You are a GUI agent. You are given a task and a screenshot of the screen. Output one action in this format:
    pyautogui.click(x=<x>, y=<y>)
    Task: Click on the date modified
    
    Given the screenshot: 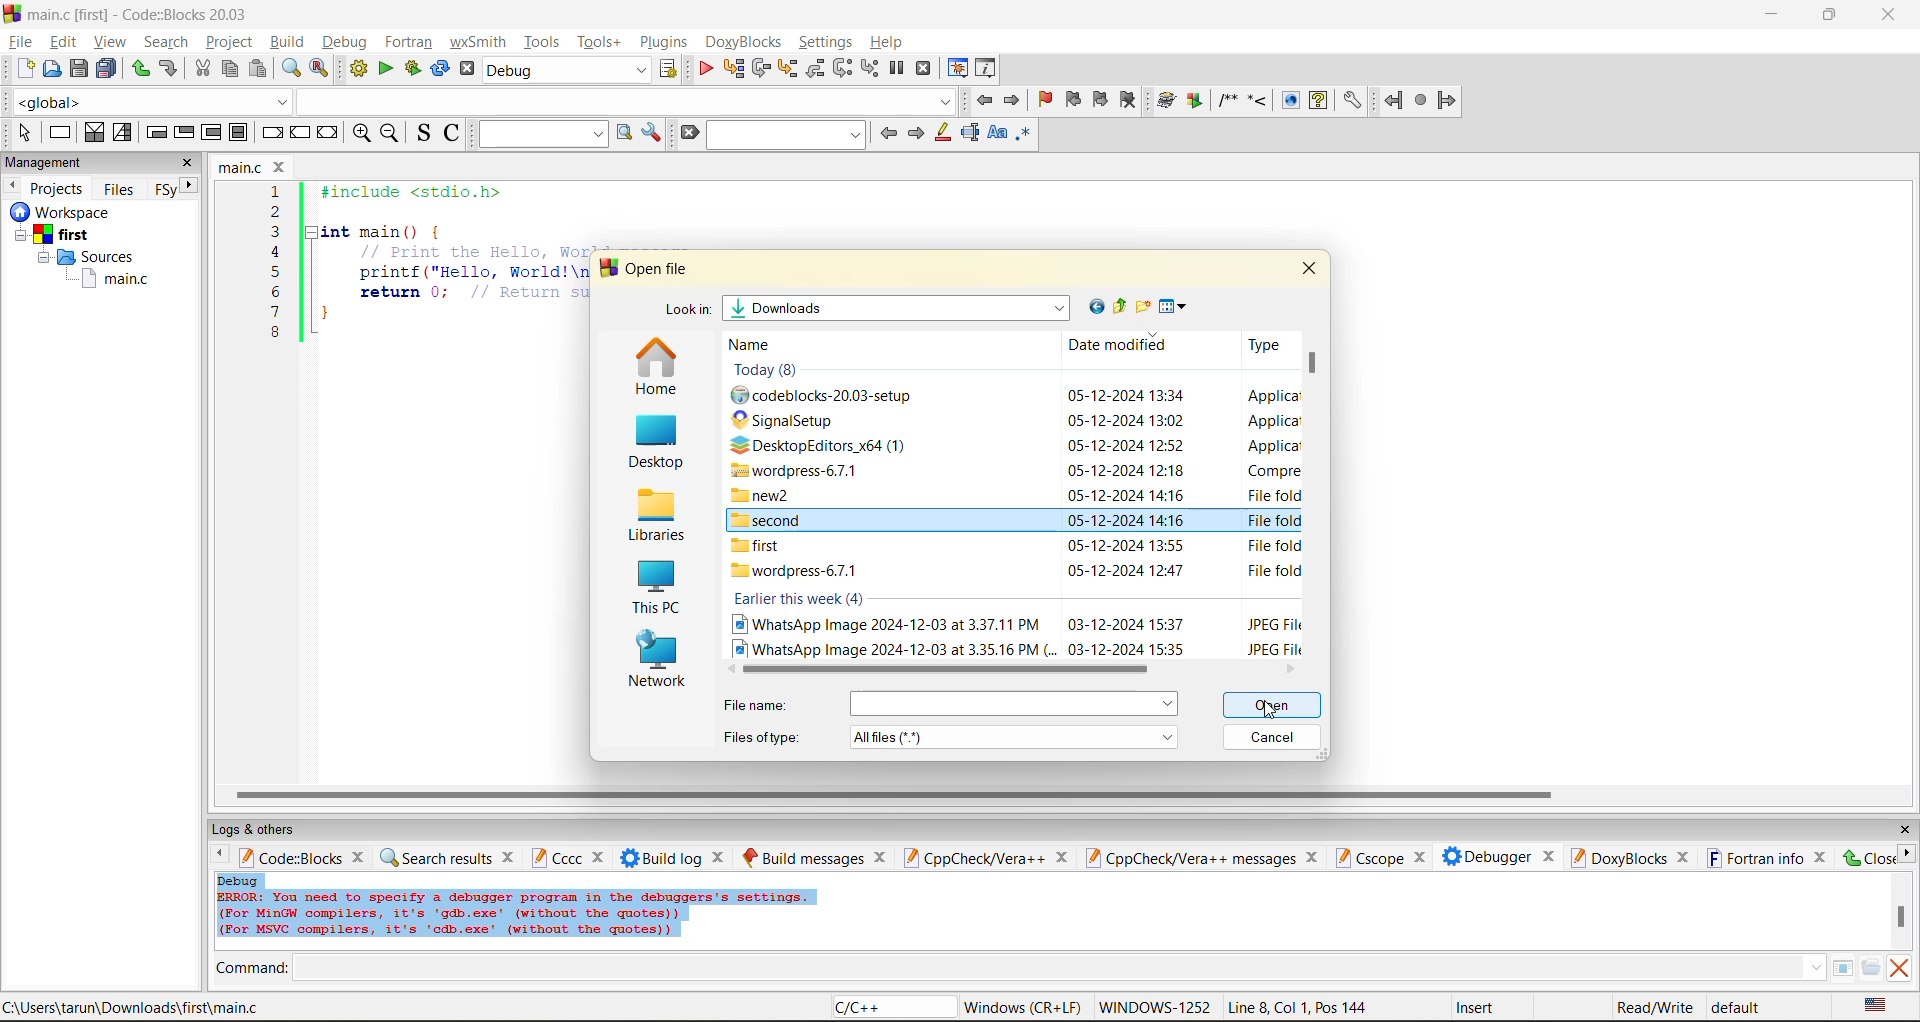 What is the action you would take?
    pyautogui.click(x=1118, y=346)
    